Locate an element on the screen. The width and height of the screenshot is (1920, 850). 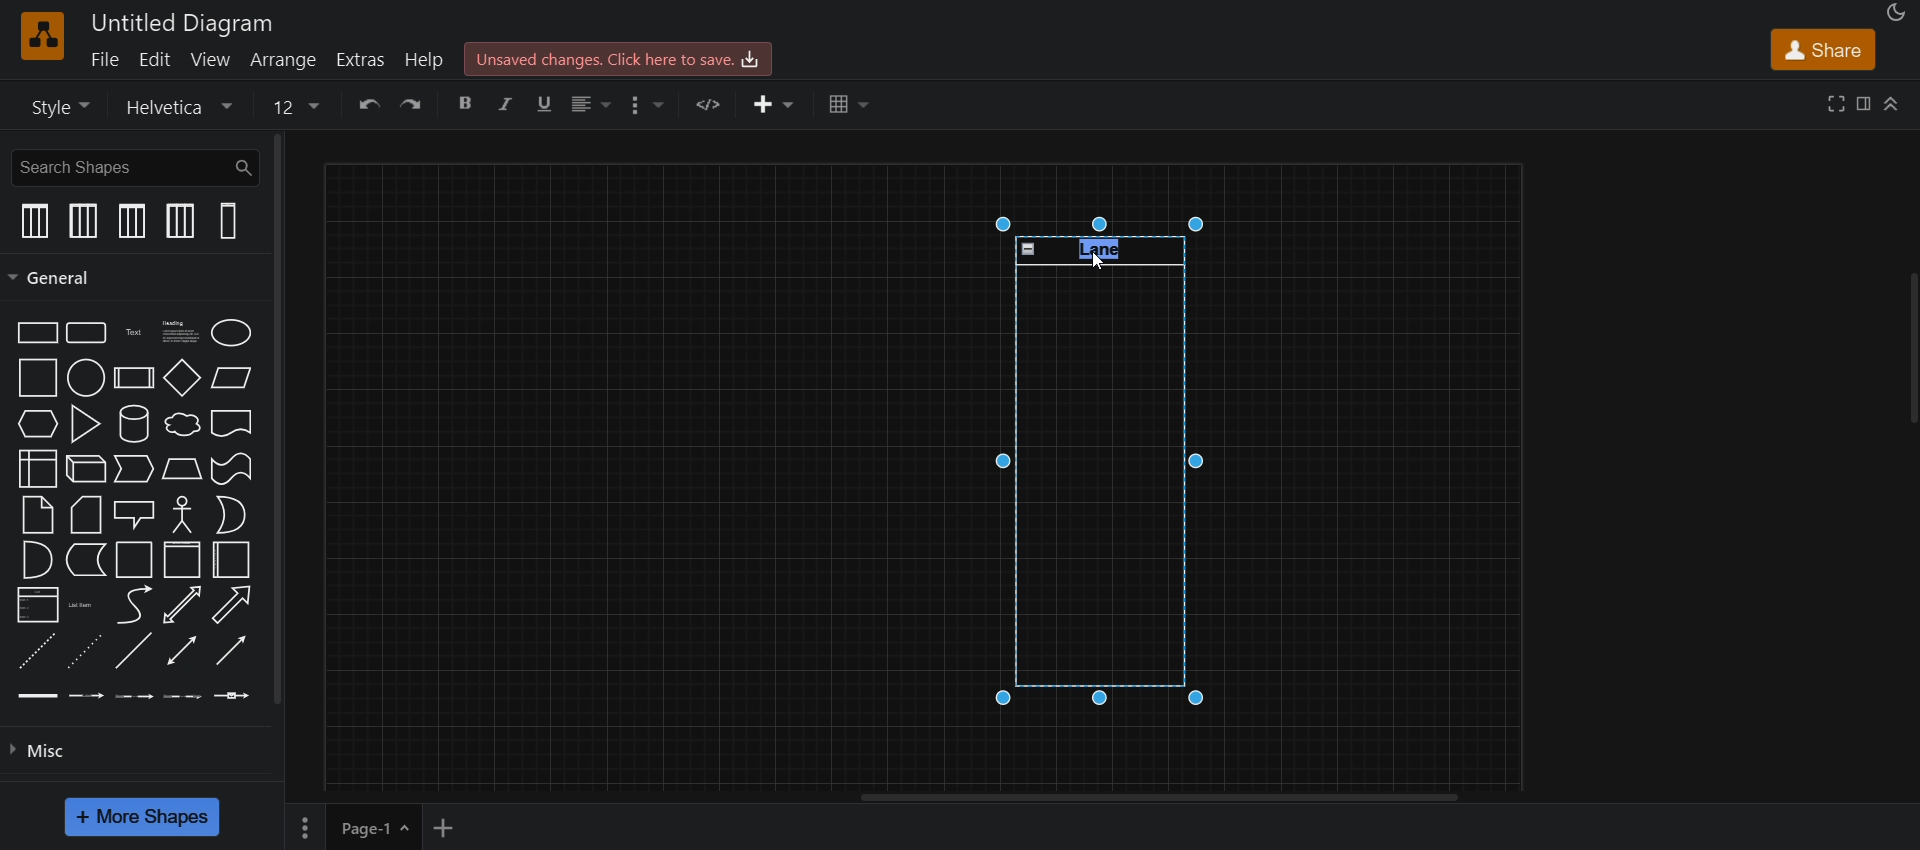
diamond is located at coordinates (182, 378).